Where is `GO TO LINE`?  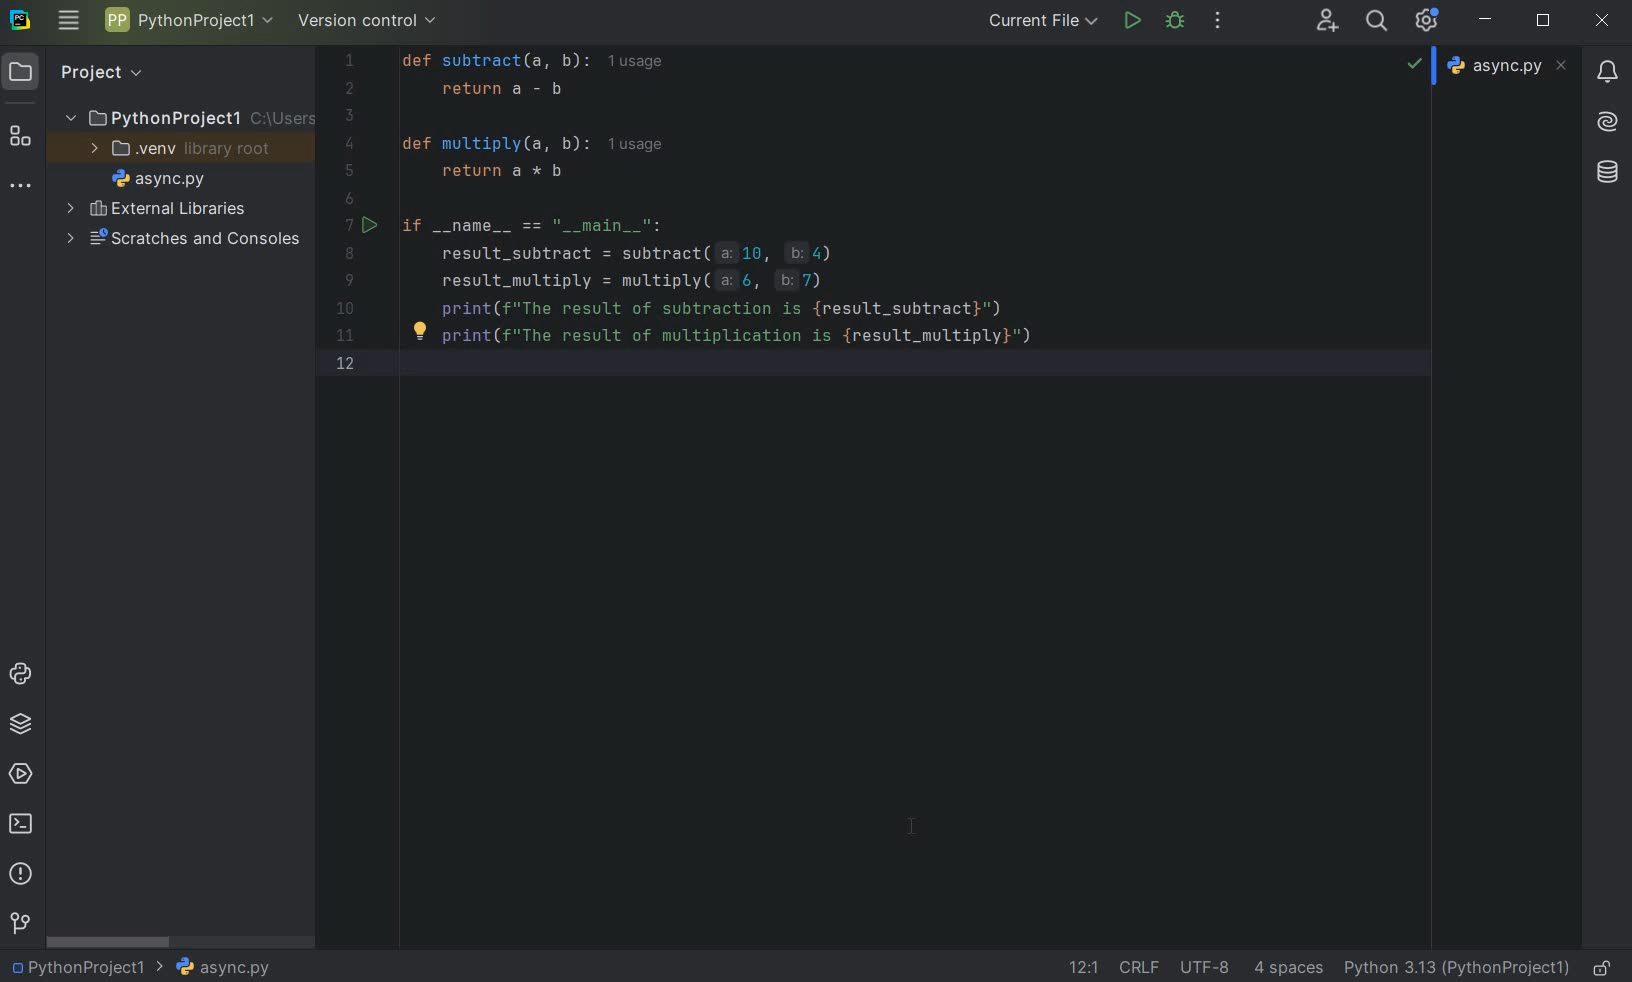 GO TO LINE is located at coordinates (1081, 967).